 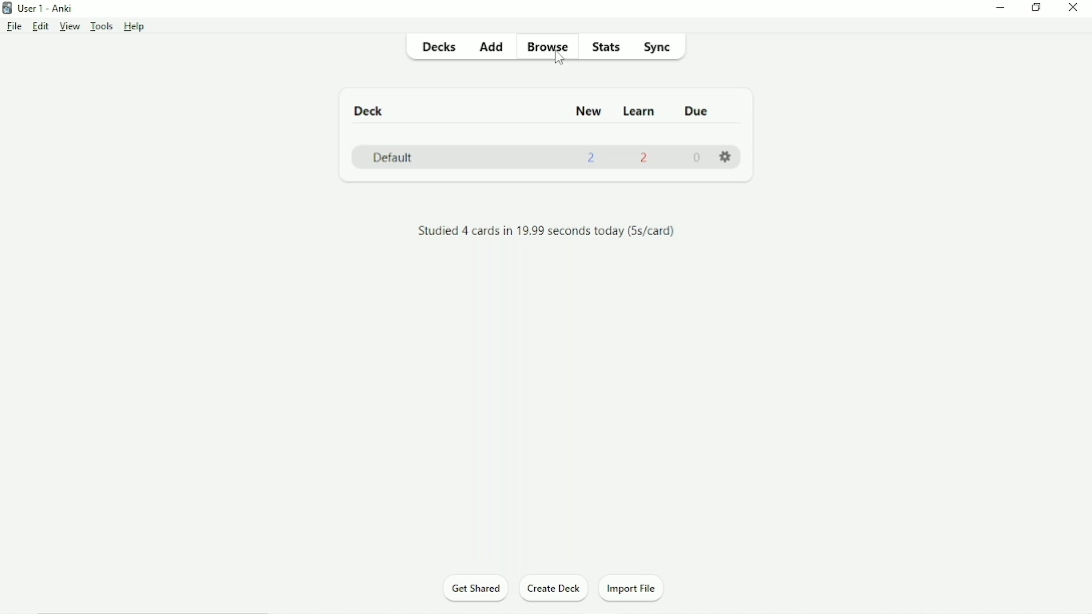 I want to click on New, so click(x=590, y=111).